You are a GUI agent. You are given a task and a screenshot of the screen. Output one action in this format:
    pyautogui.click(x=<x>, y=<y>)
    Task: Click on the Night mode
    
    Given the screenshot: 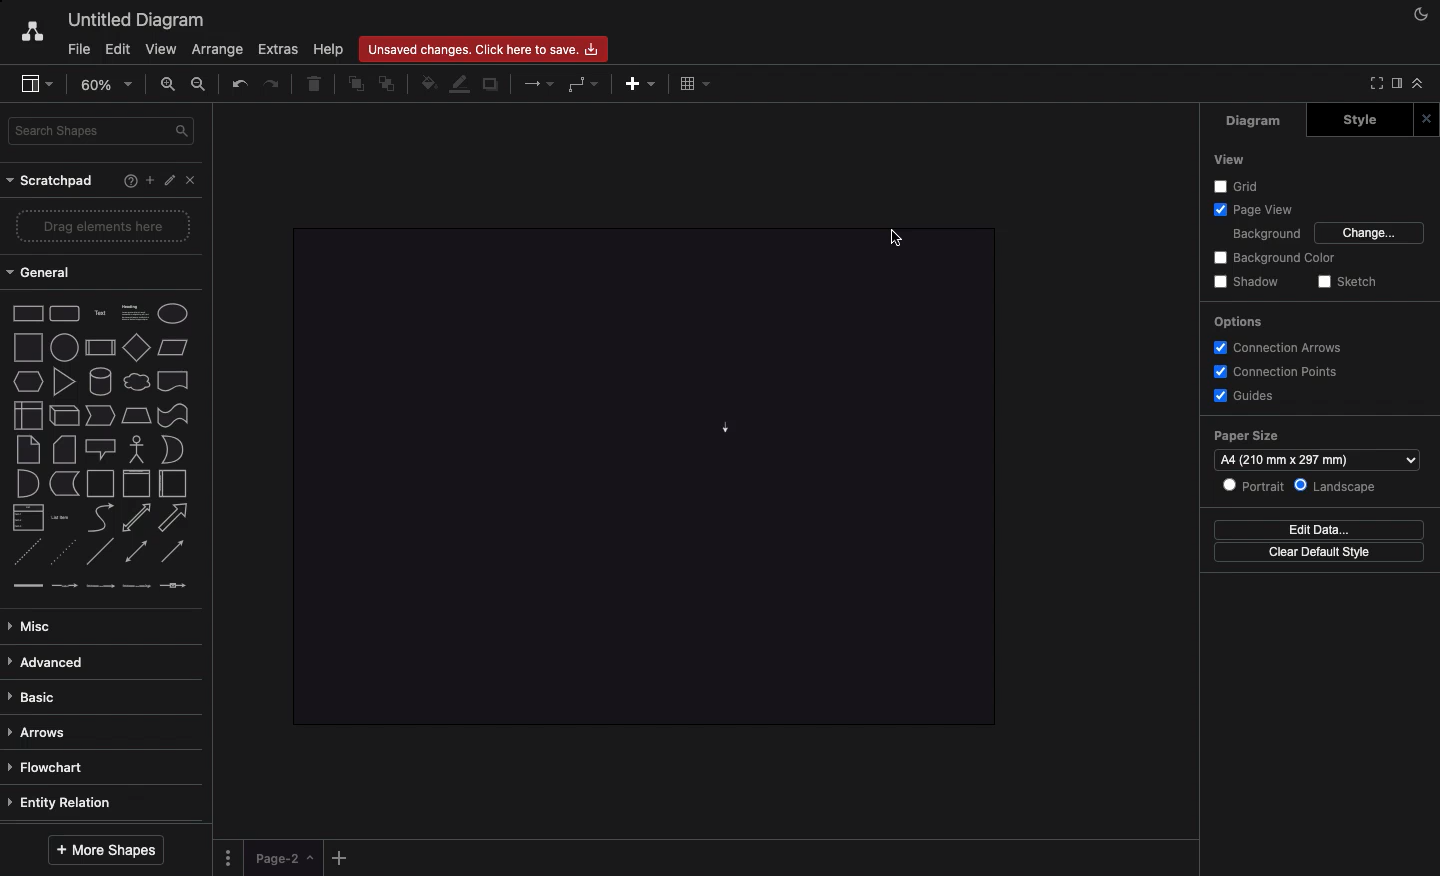 What is the action you would take?
    pyautogui.click(x=1421, y=15)
    